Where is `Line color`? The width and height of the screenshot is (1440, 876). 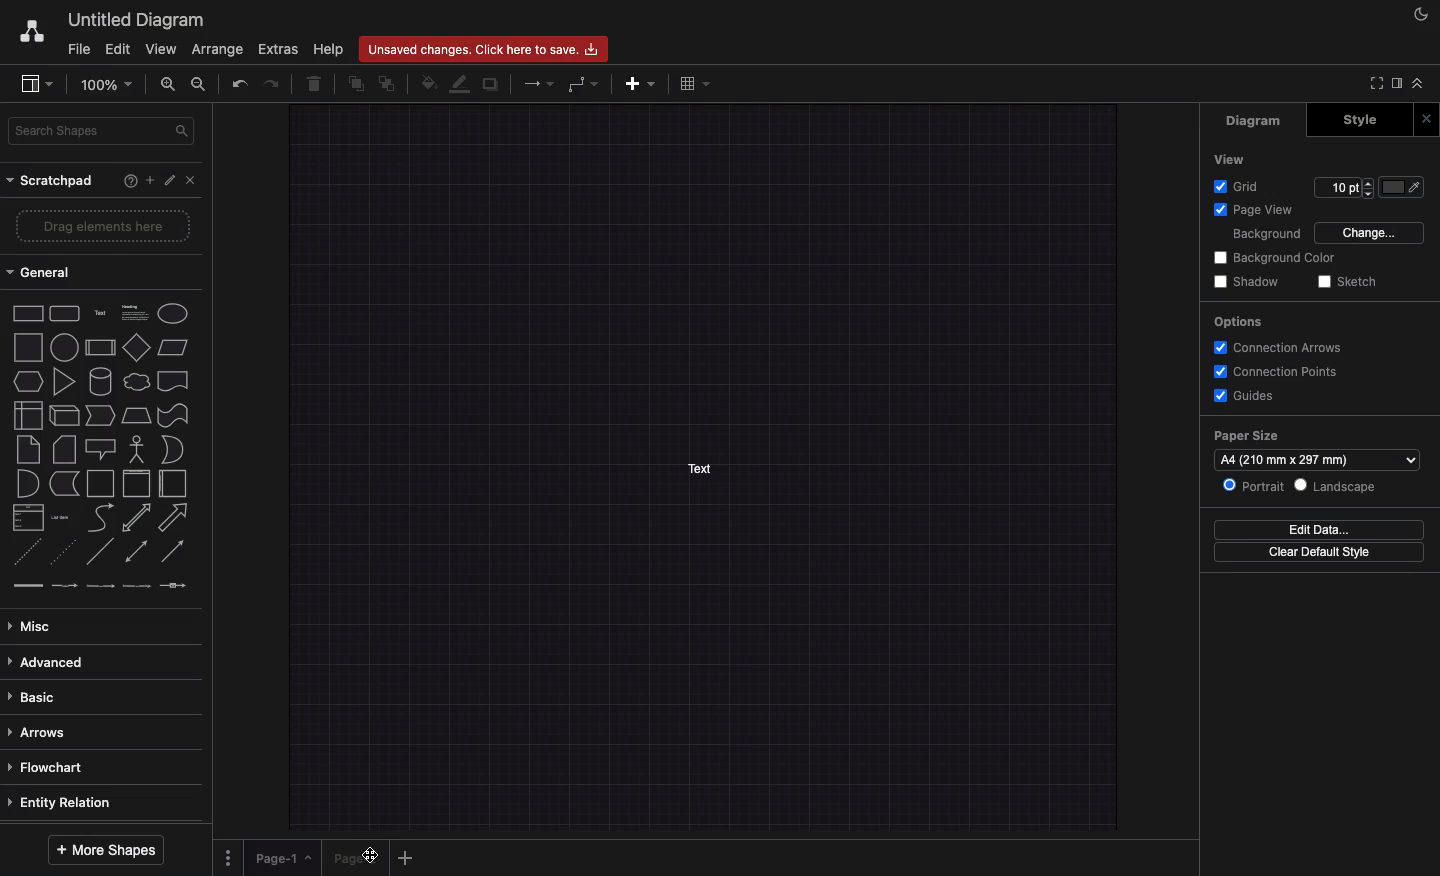
Line color is located at coordinates (460, 85).